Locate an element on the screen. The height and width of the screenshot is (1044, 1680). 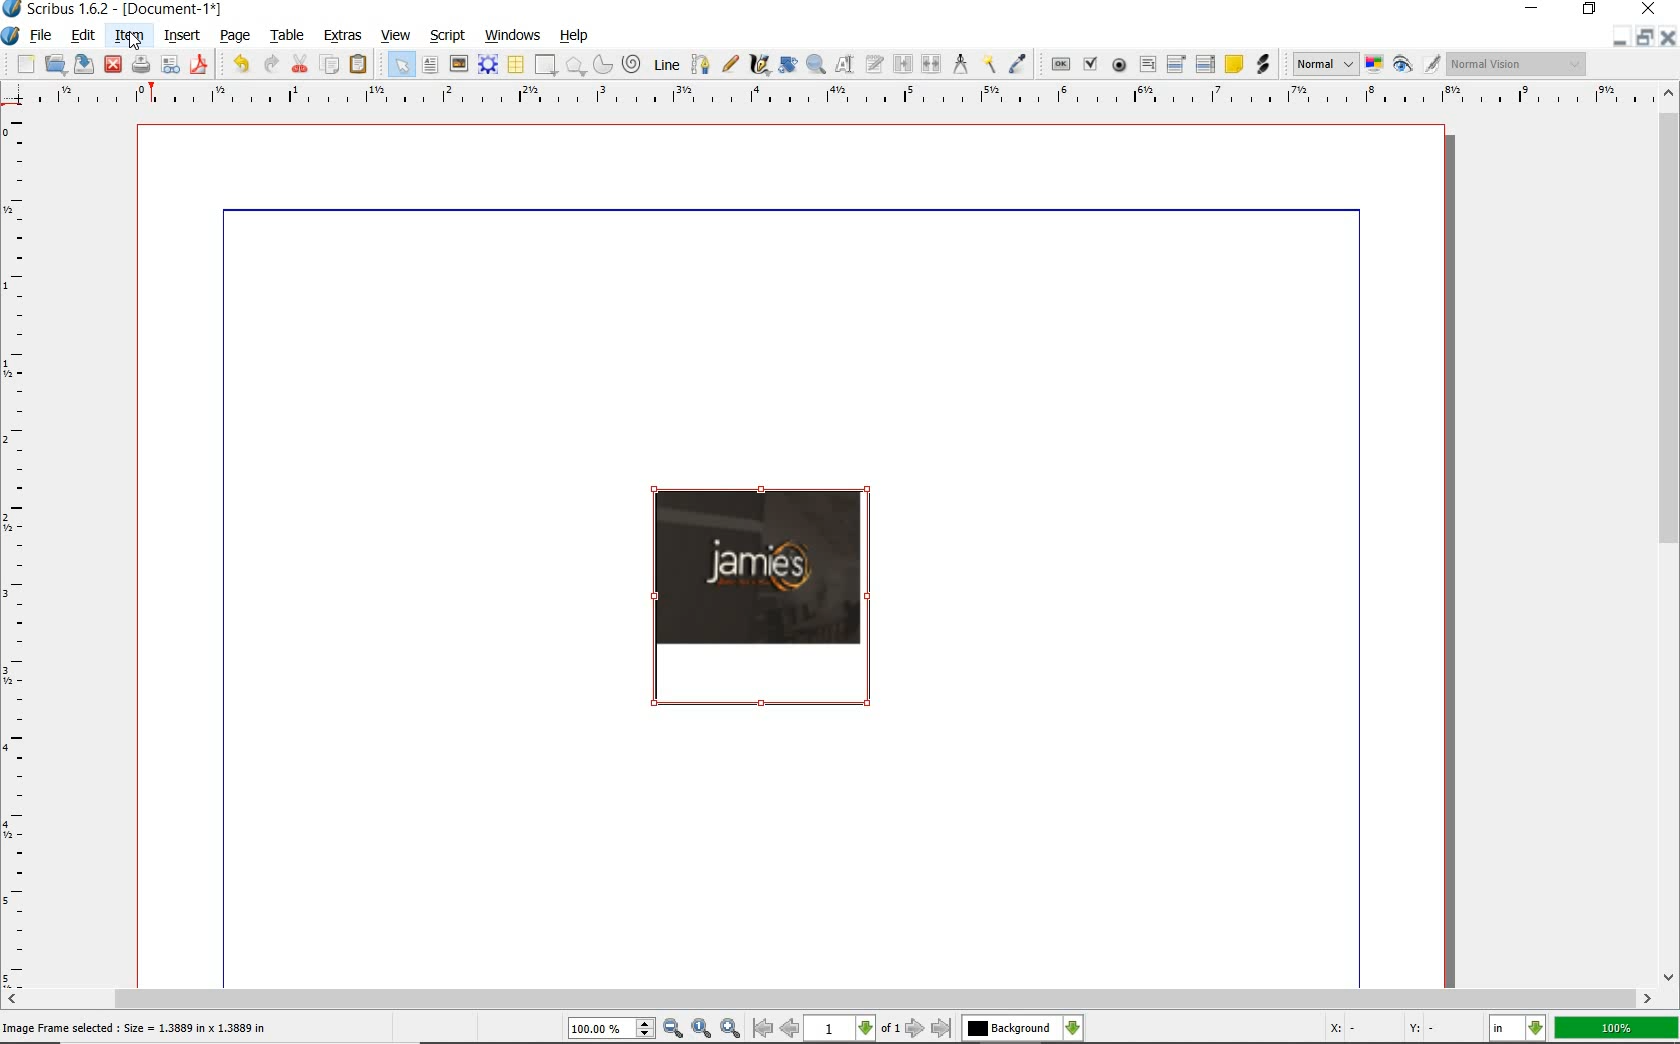
zoom in or zoom out is located at coordinates (816, 64).